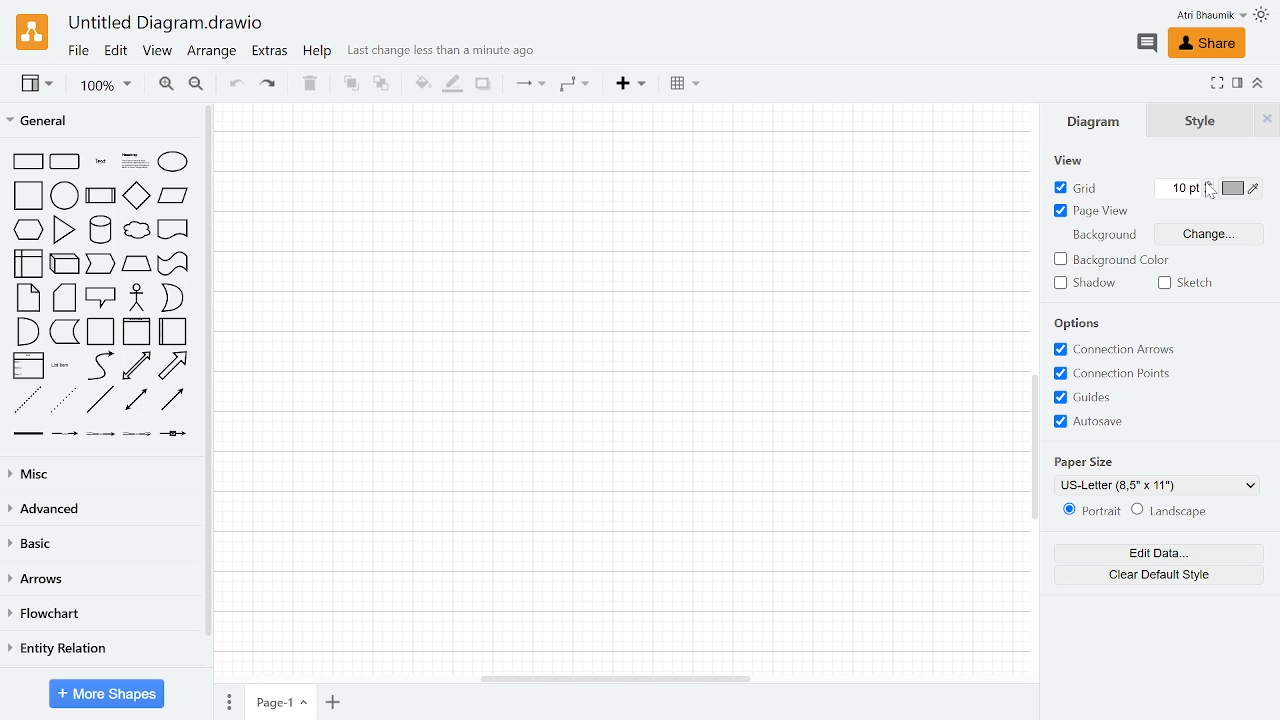 The height and width of the screenshot is (720, 1280). I want to click on Help, so click(320, 53).